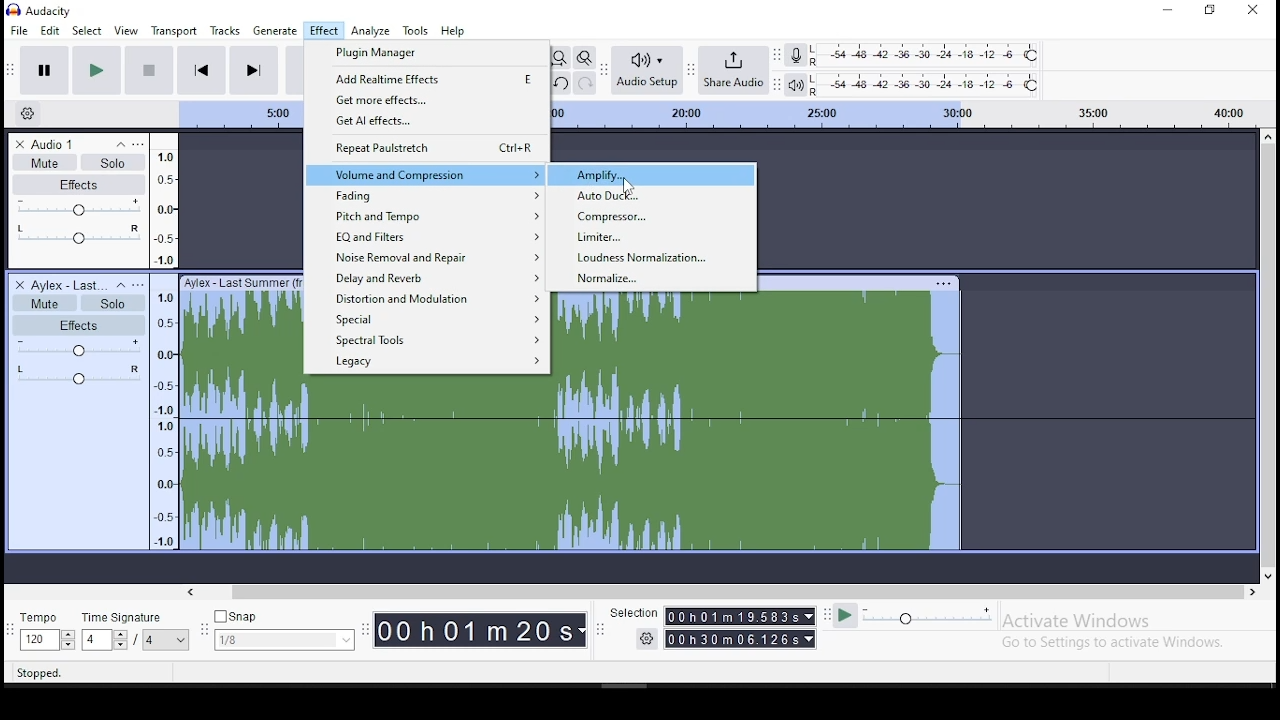 Image resolution: width=1280 pixels, height=720 pixels. I want to click on audio setup, so click(650, 70).